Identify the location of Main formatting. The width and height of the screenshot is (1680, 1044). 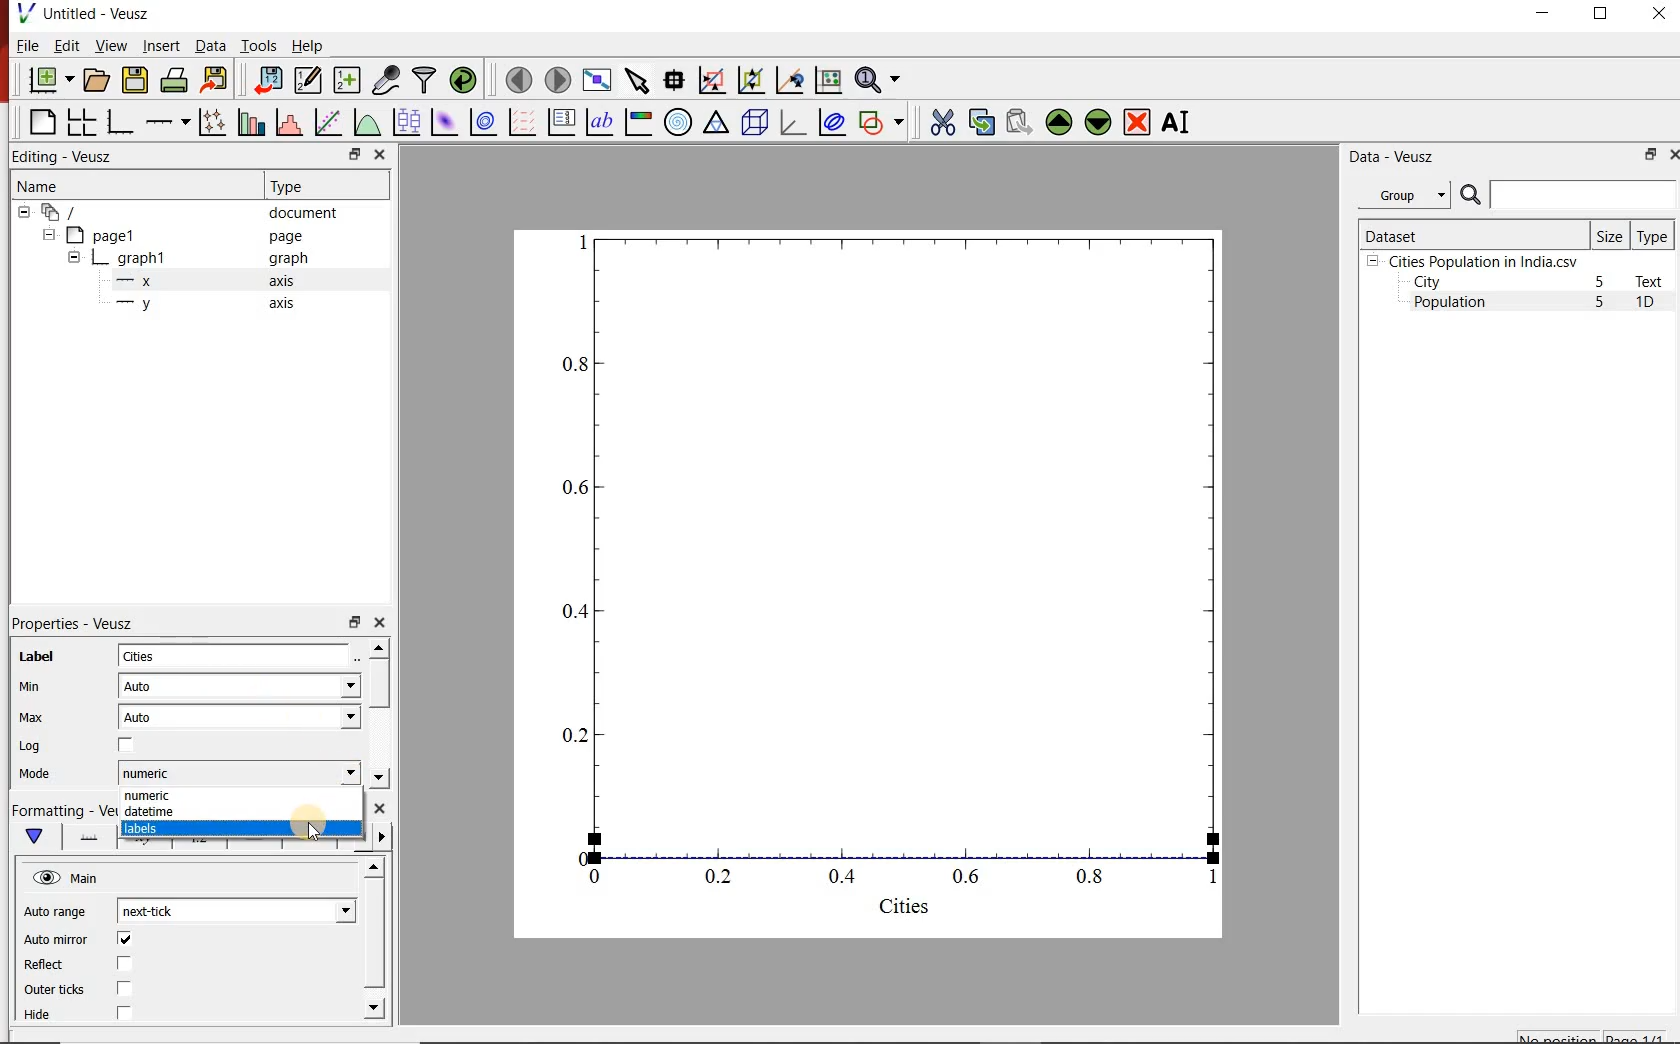
(38, 837).